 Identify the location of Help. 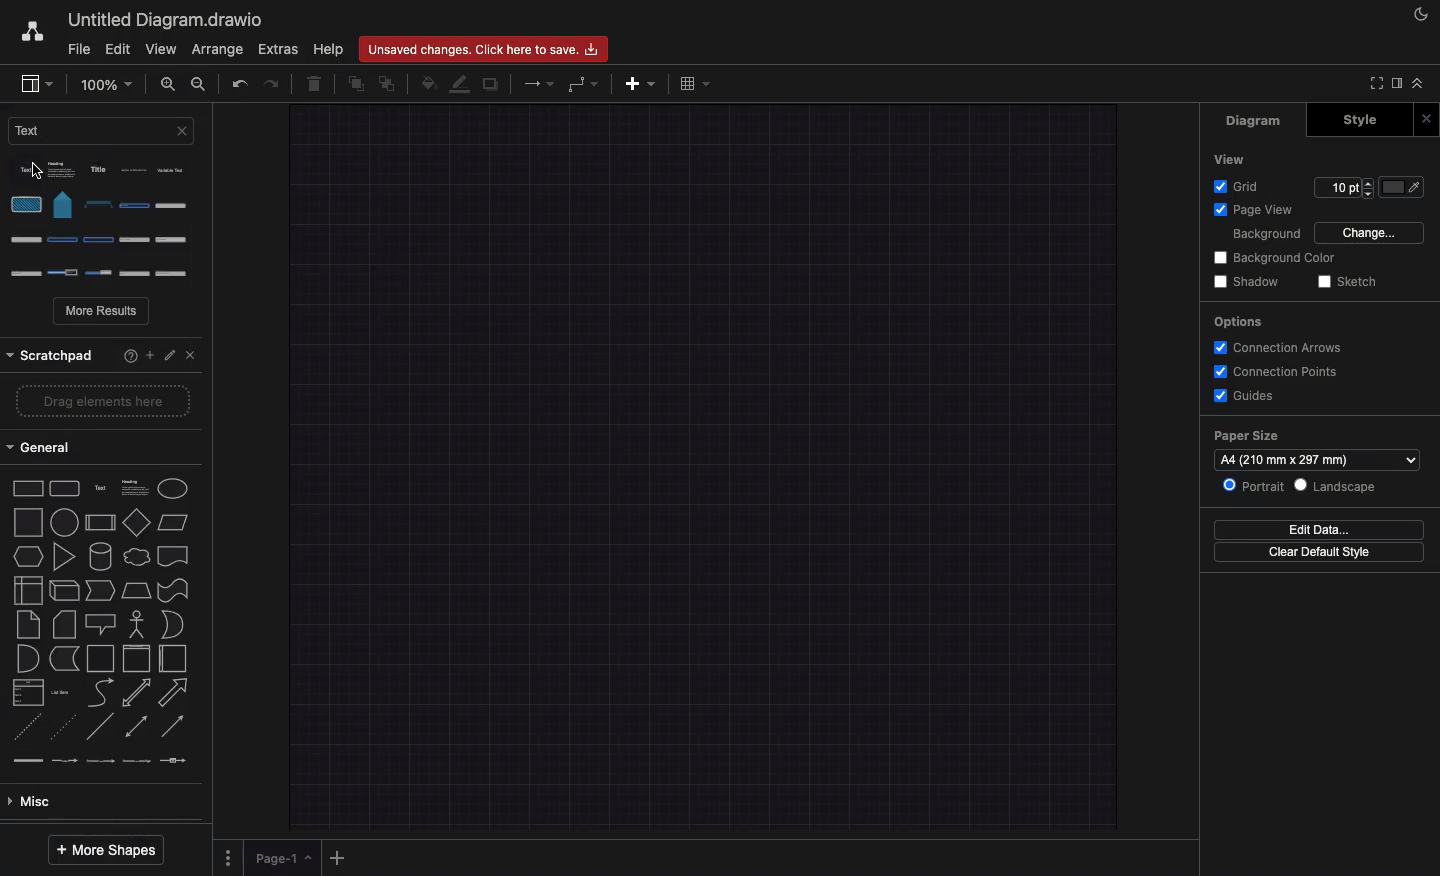
(123, 354).